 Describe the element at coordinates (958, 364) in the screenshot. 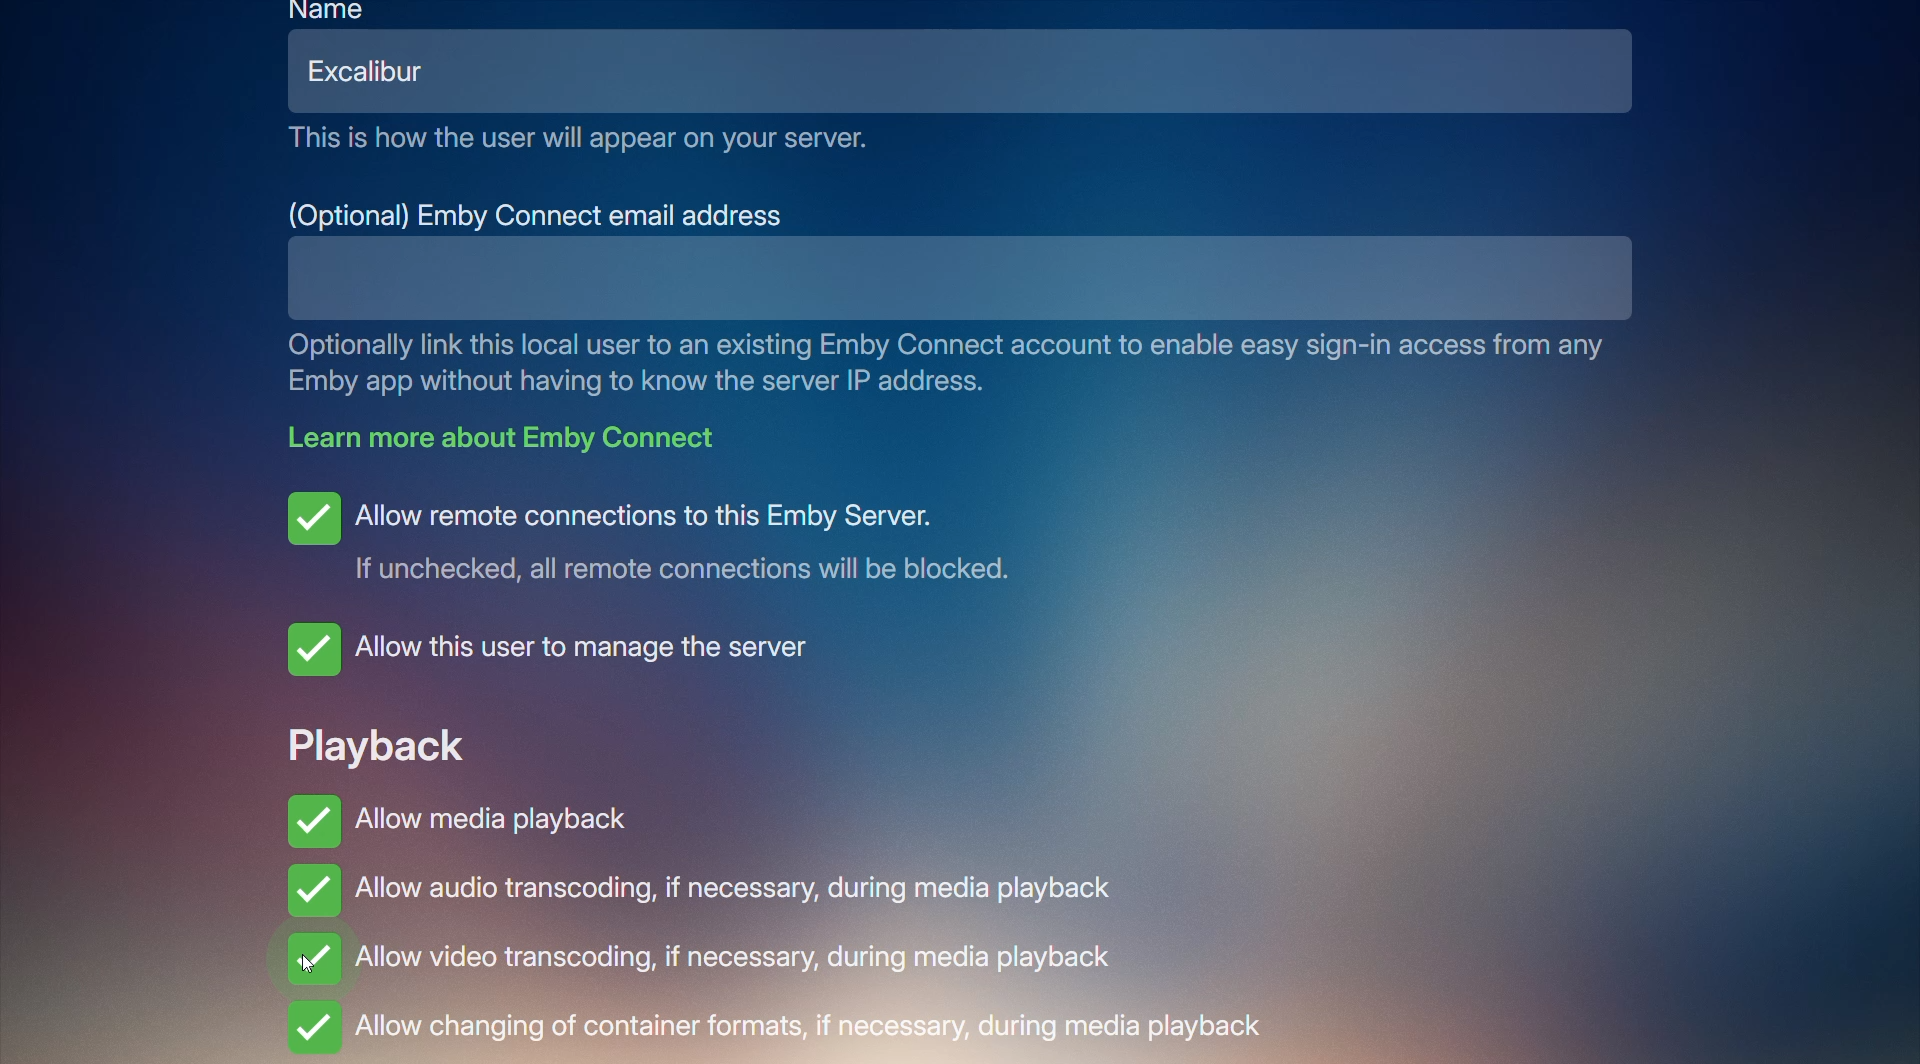

I see `Optionally link this local user to an existing Emby Connect account to enable easy sign-in access from any
Emby app without having to know the server IP address.` at that location.